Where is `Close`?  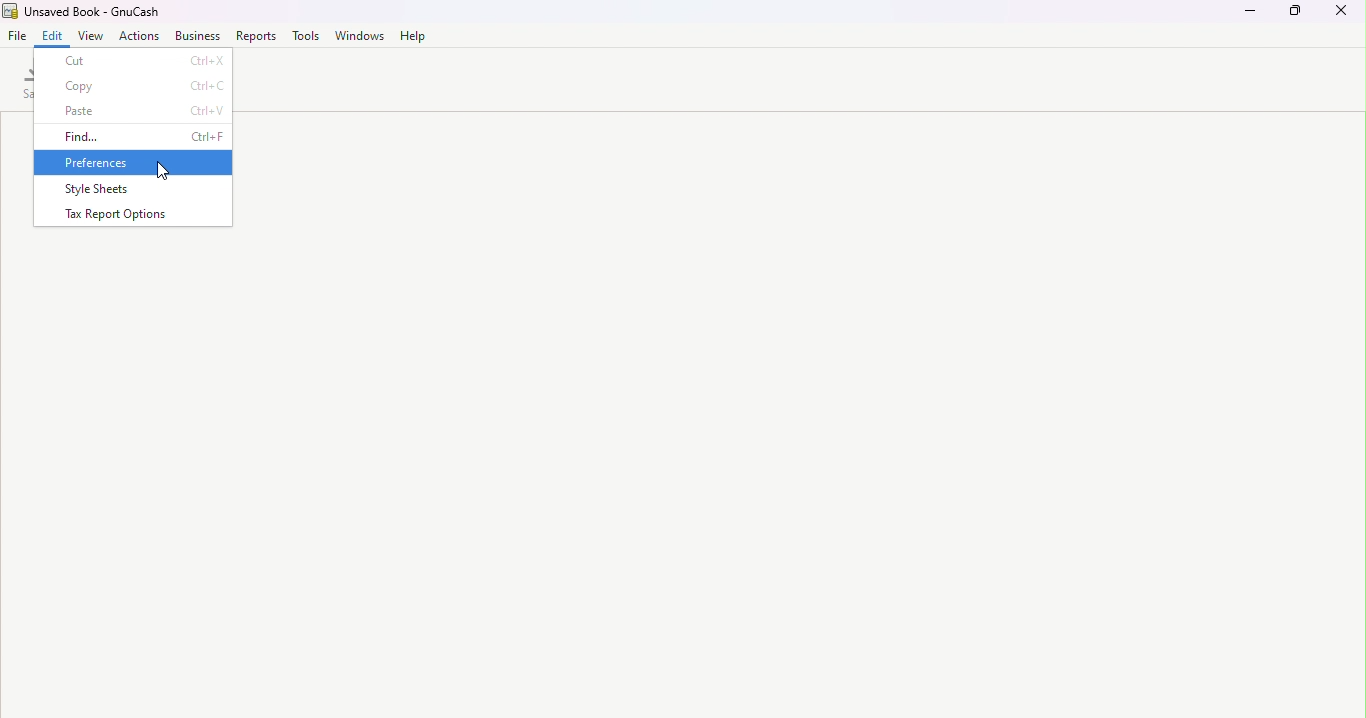 Close is located at coordinates (1345, 17).